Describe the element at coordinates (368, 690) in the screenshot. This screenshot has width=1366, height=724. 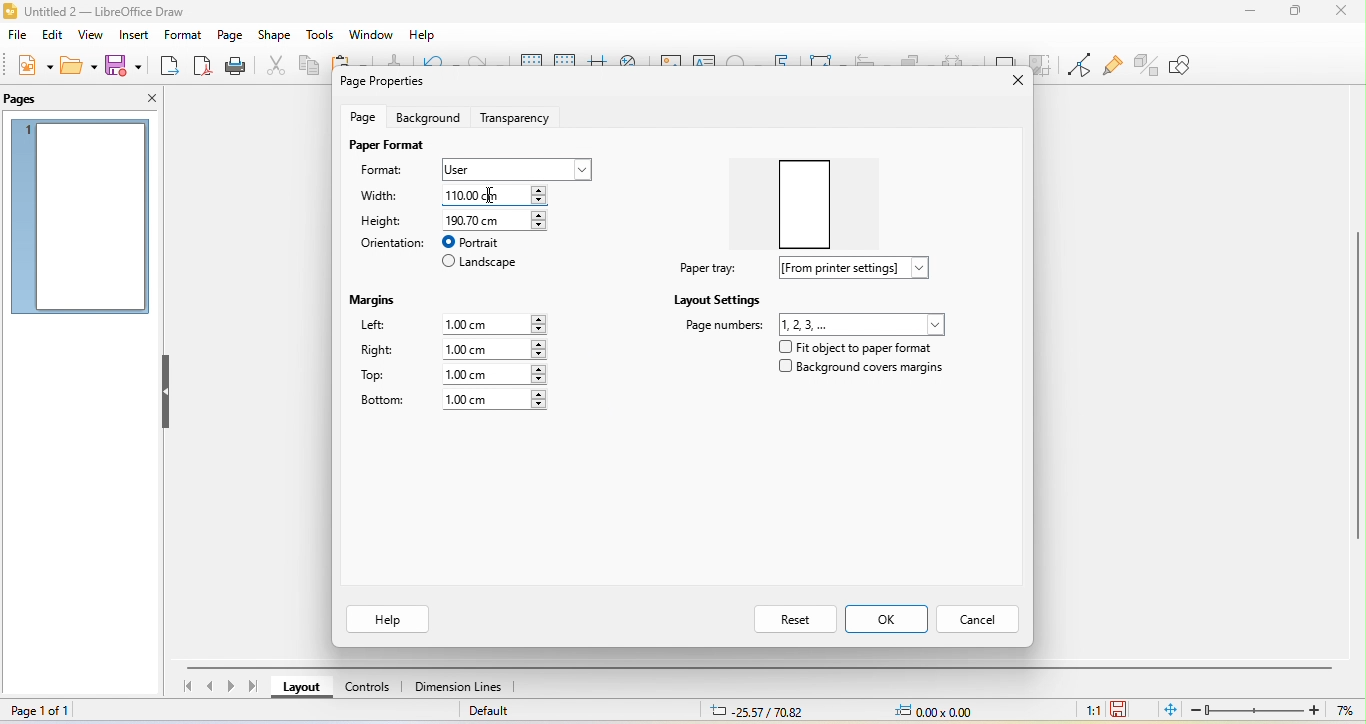
I see `control` at that location.